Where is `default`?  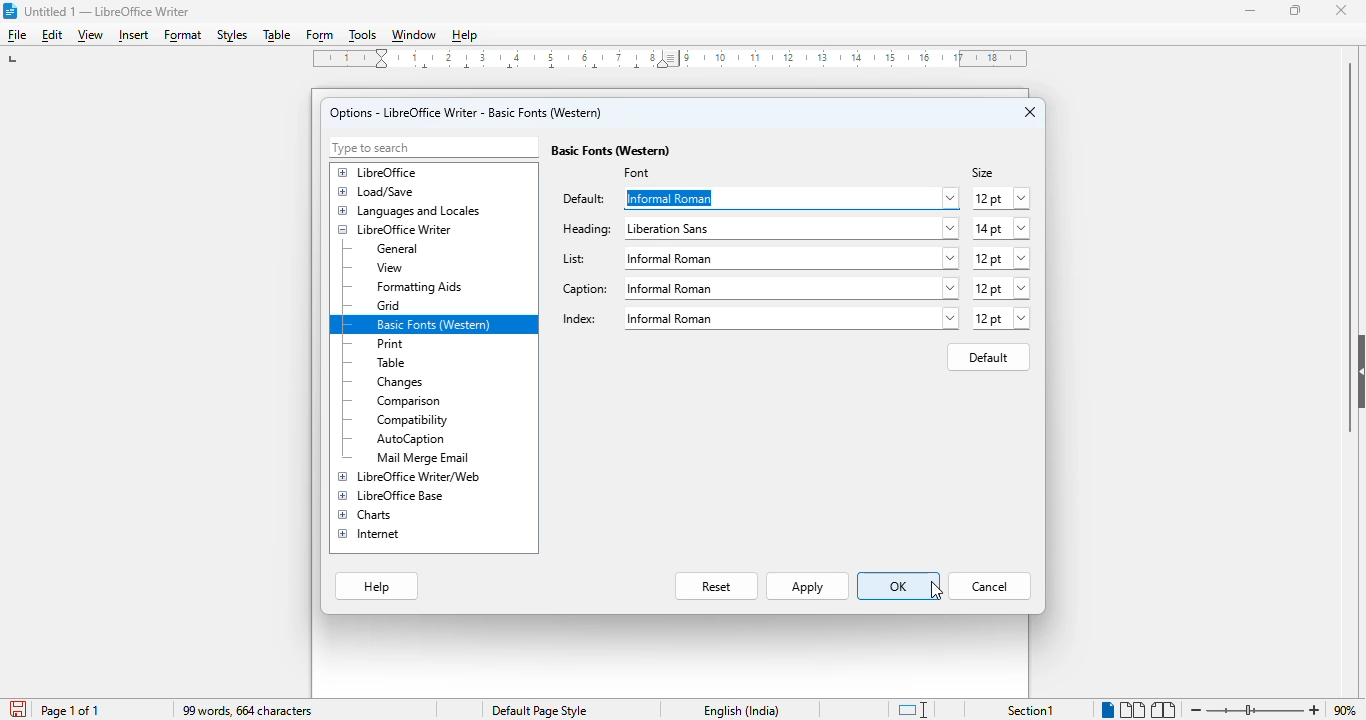
default is located at coordinates (989, 357).